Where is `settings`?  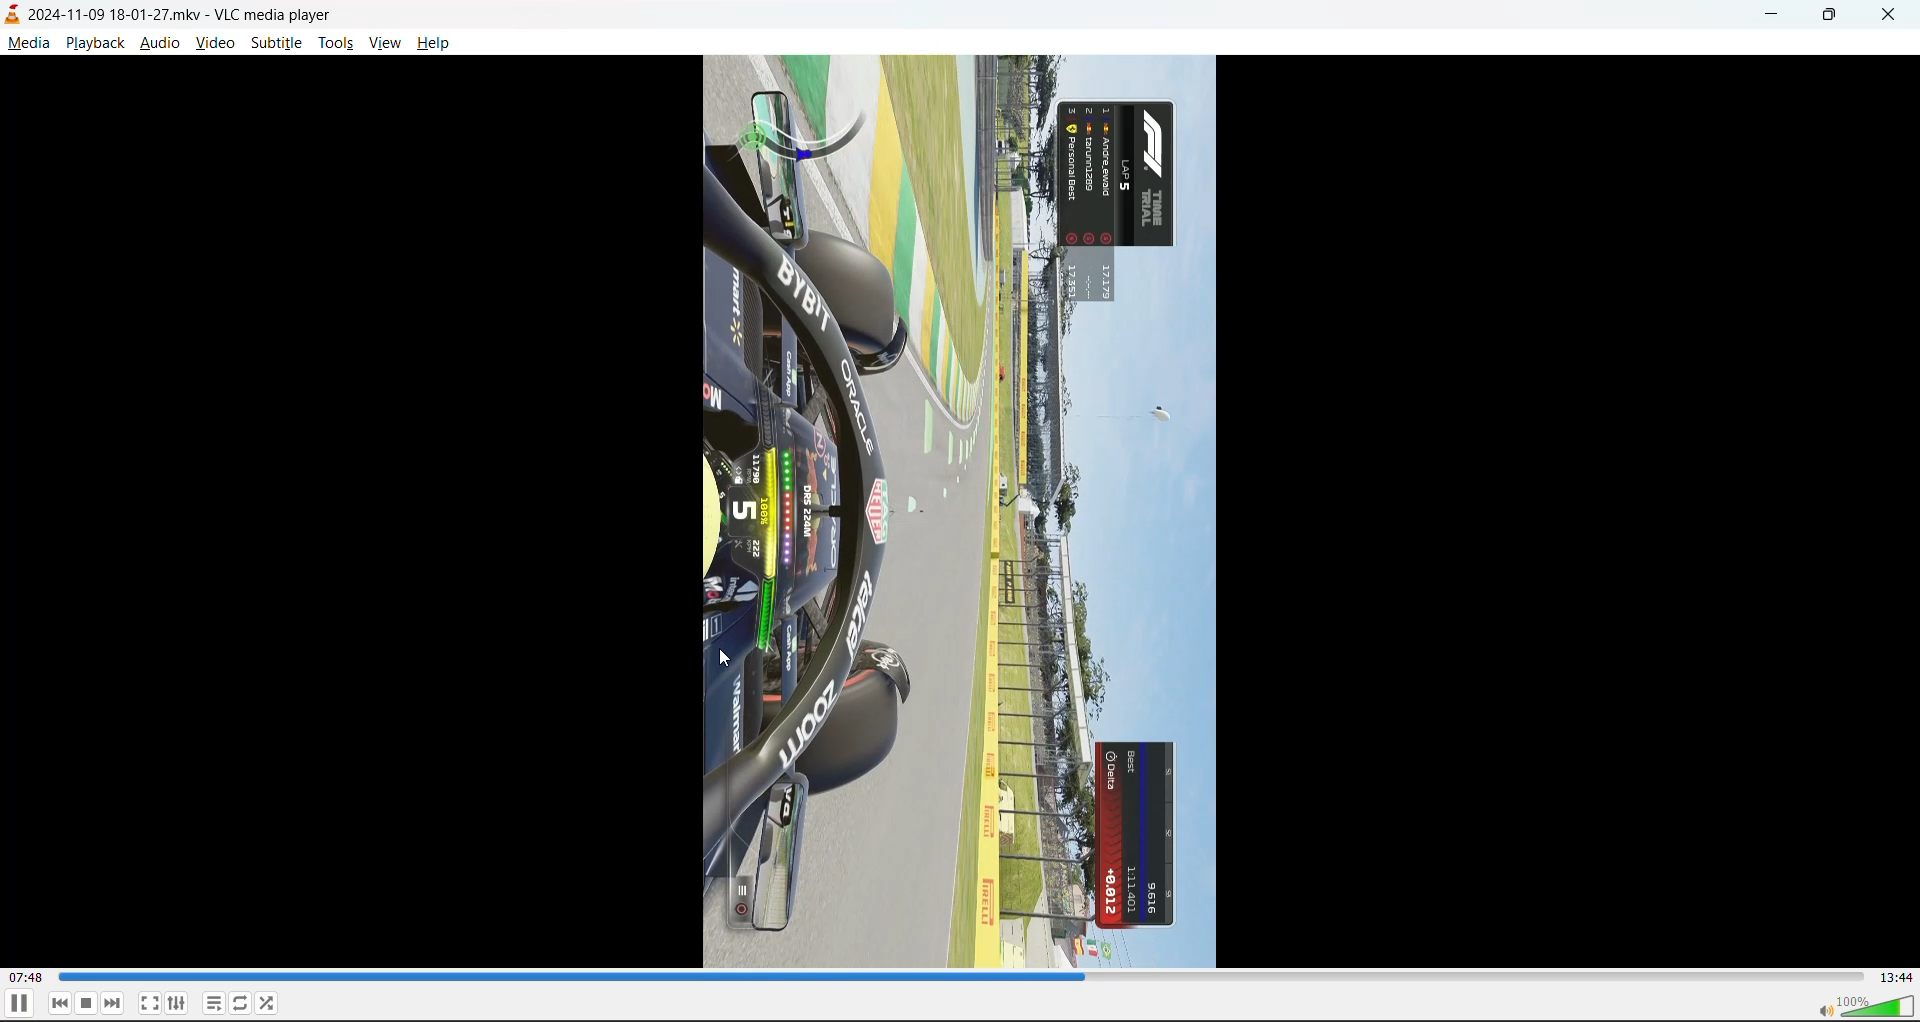
settings is located at coordinates (177, 1000).